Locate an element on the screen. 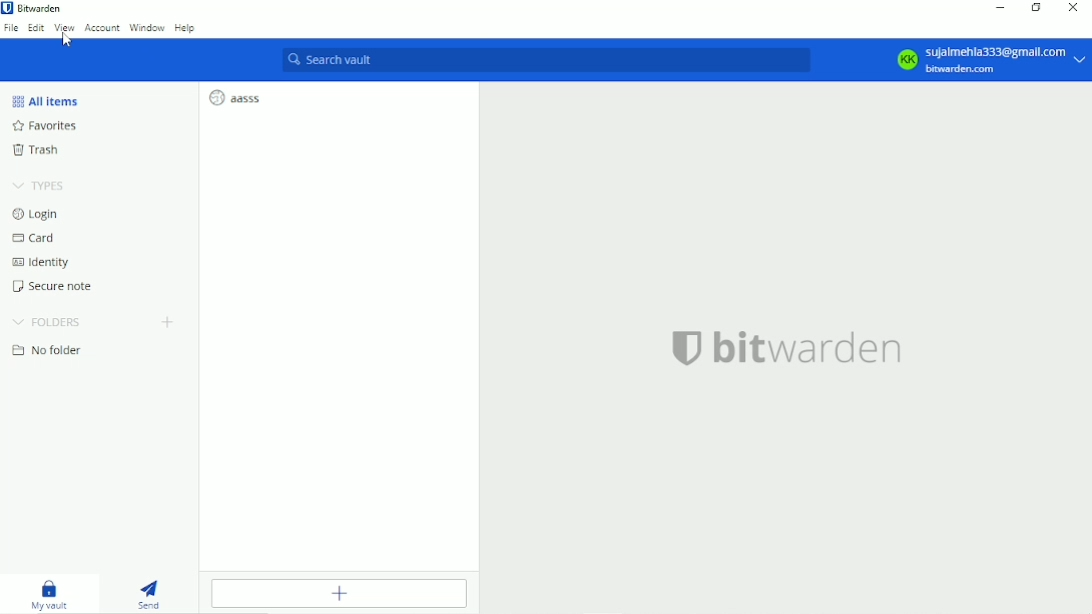 This screenshot has height=614, width=1092. Create folder is located at coordinates (168, 323).